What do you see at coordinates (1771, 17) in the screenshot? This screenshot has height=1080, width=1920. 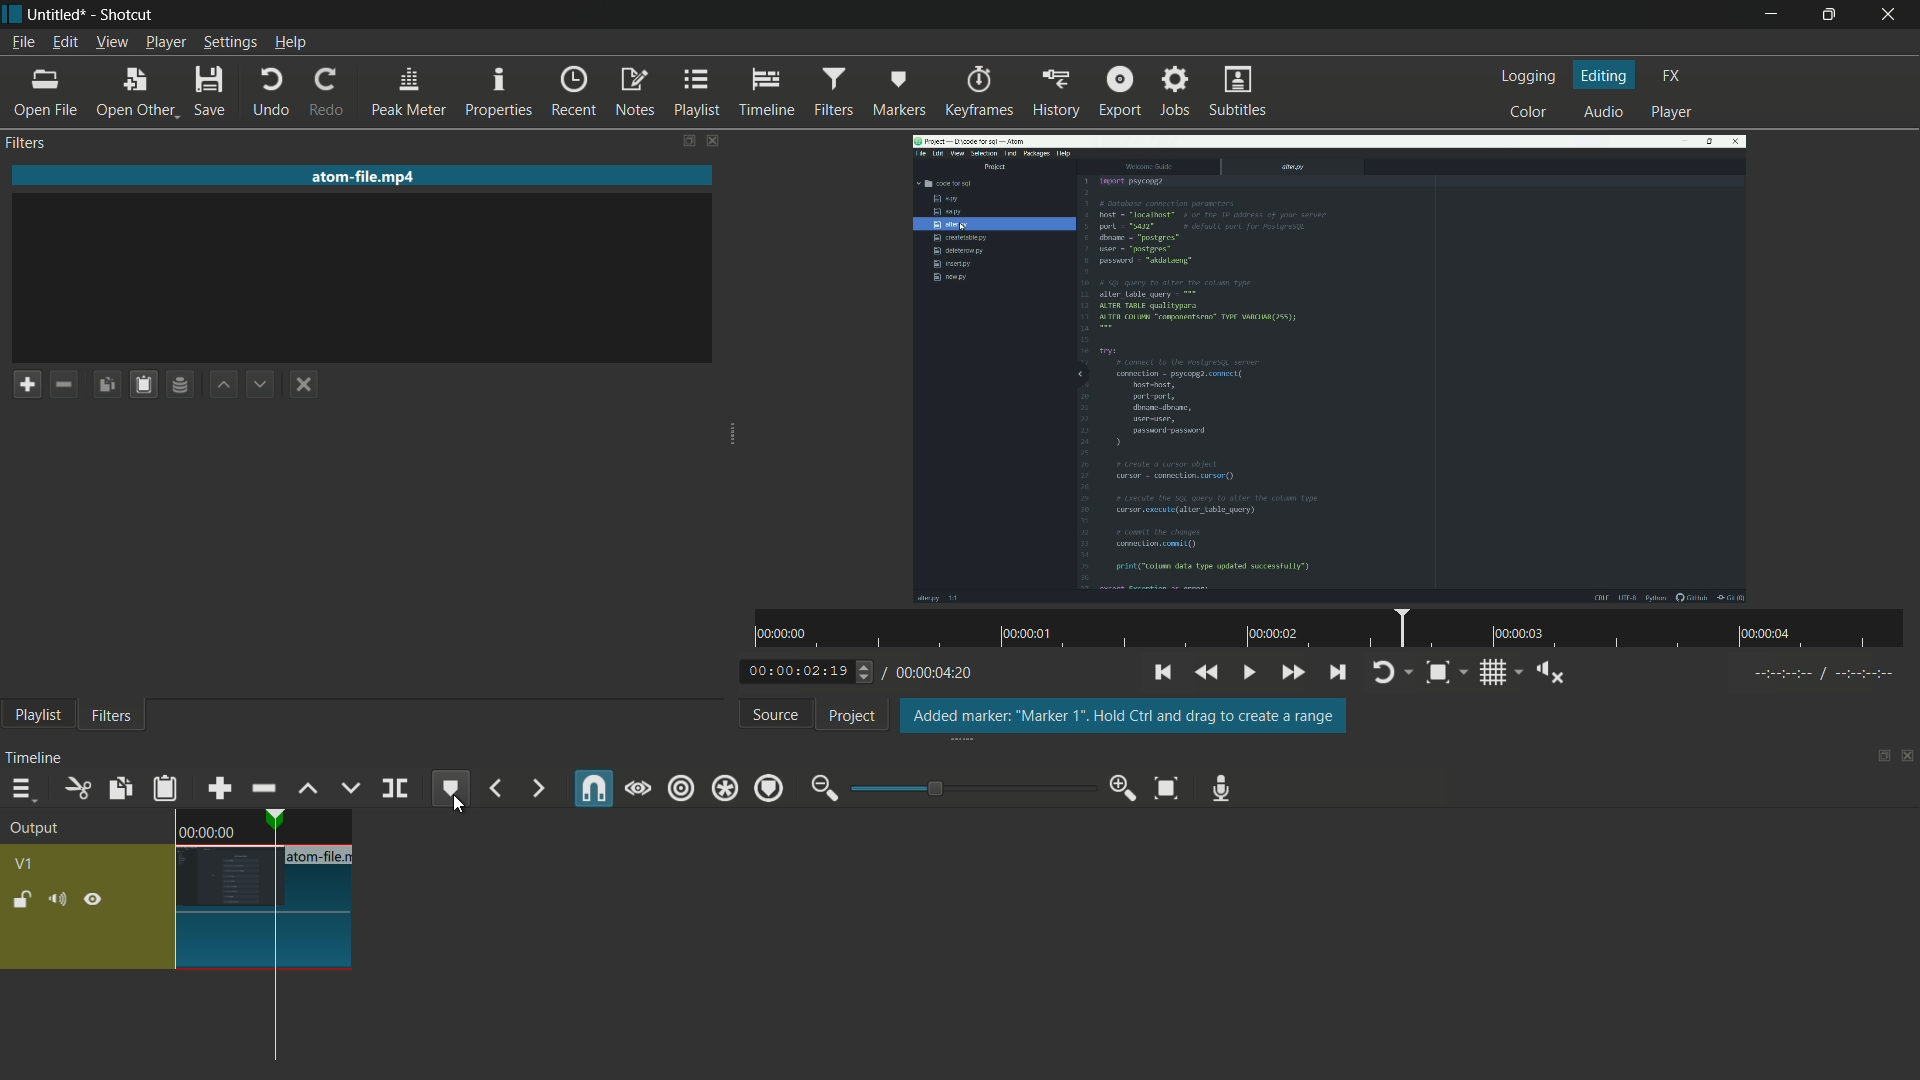 I see `minimize` at bounding box center [1771, 17].